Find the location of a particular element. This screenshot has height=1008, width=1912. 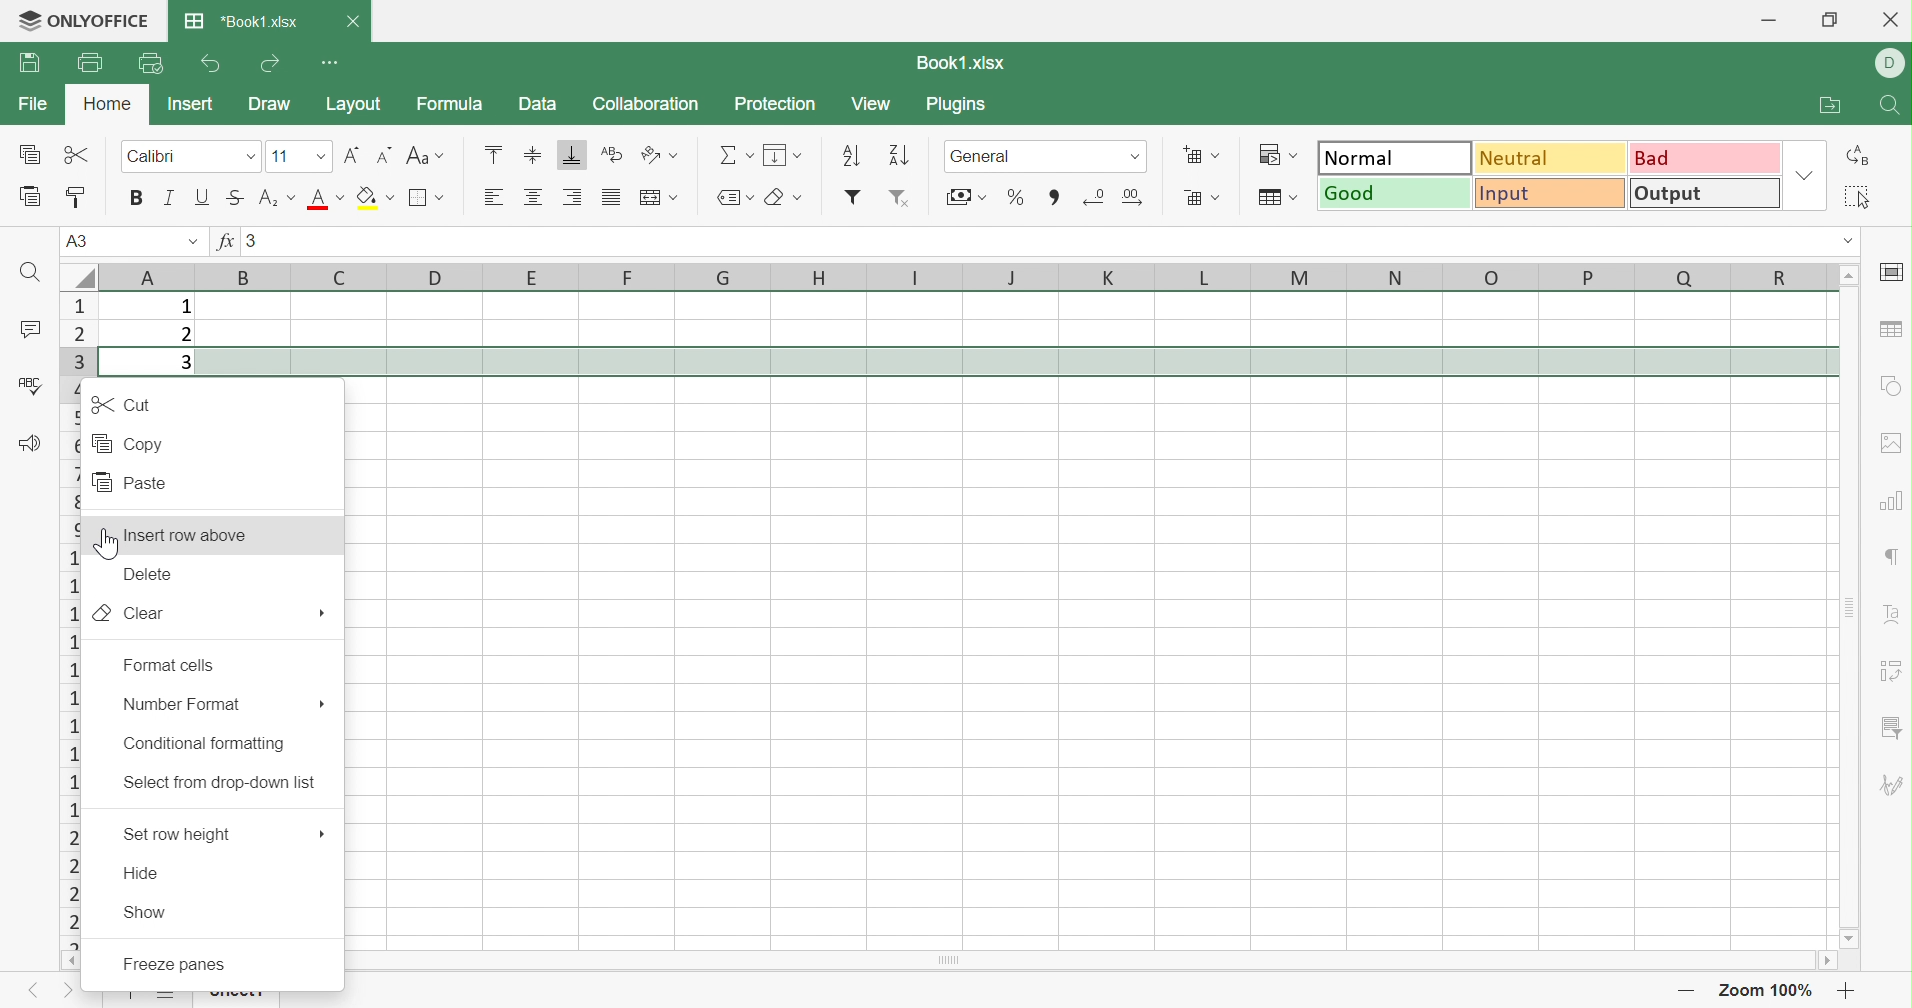

Align Right is located at coordinates (575, 194).